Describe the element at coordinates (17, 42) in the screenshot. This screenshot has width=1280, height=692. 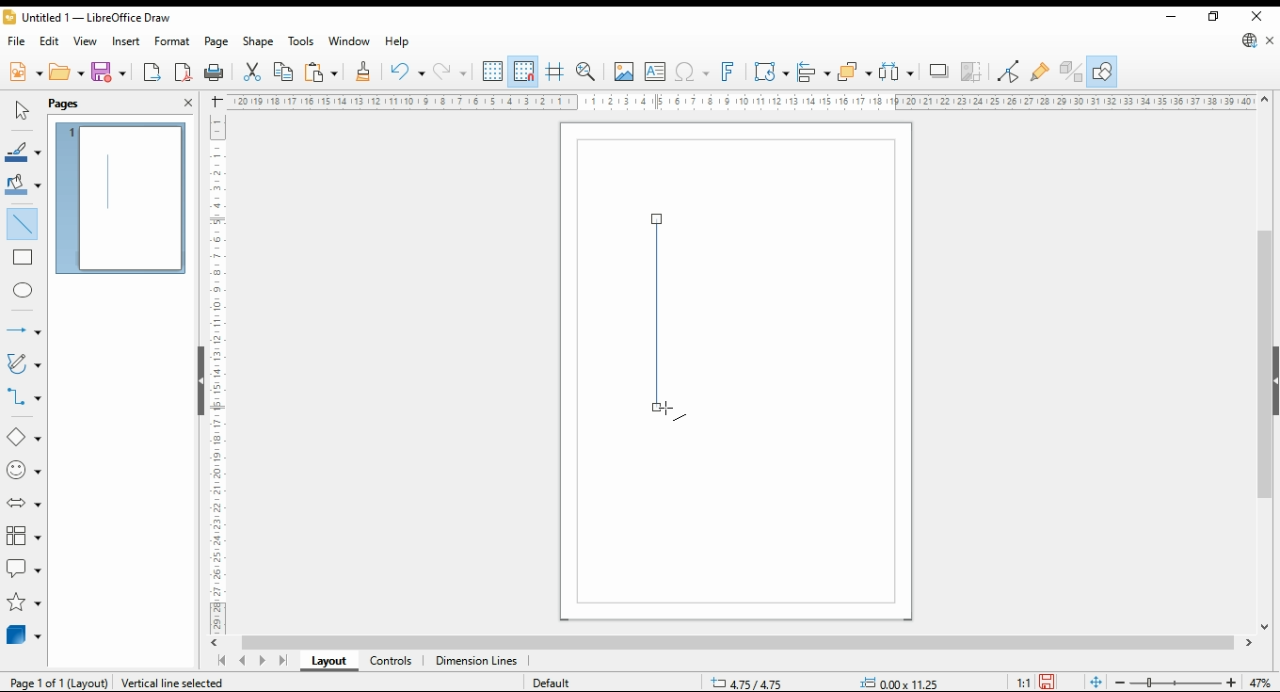
I see `file` at that location.